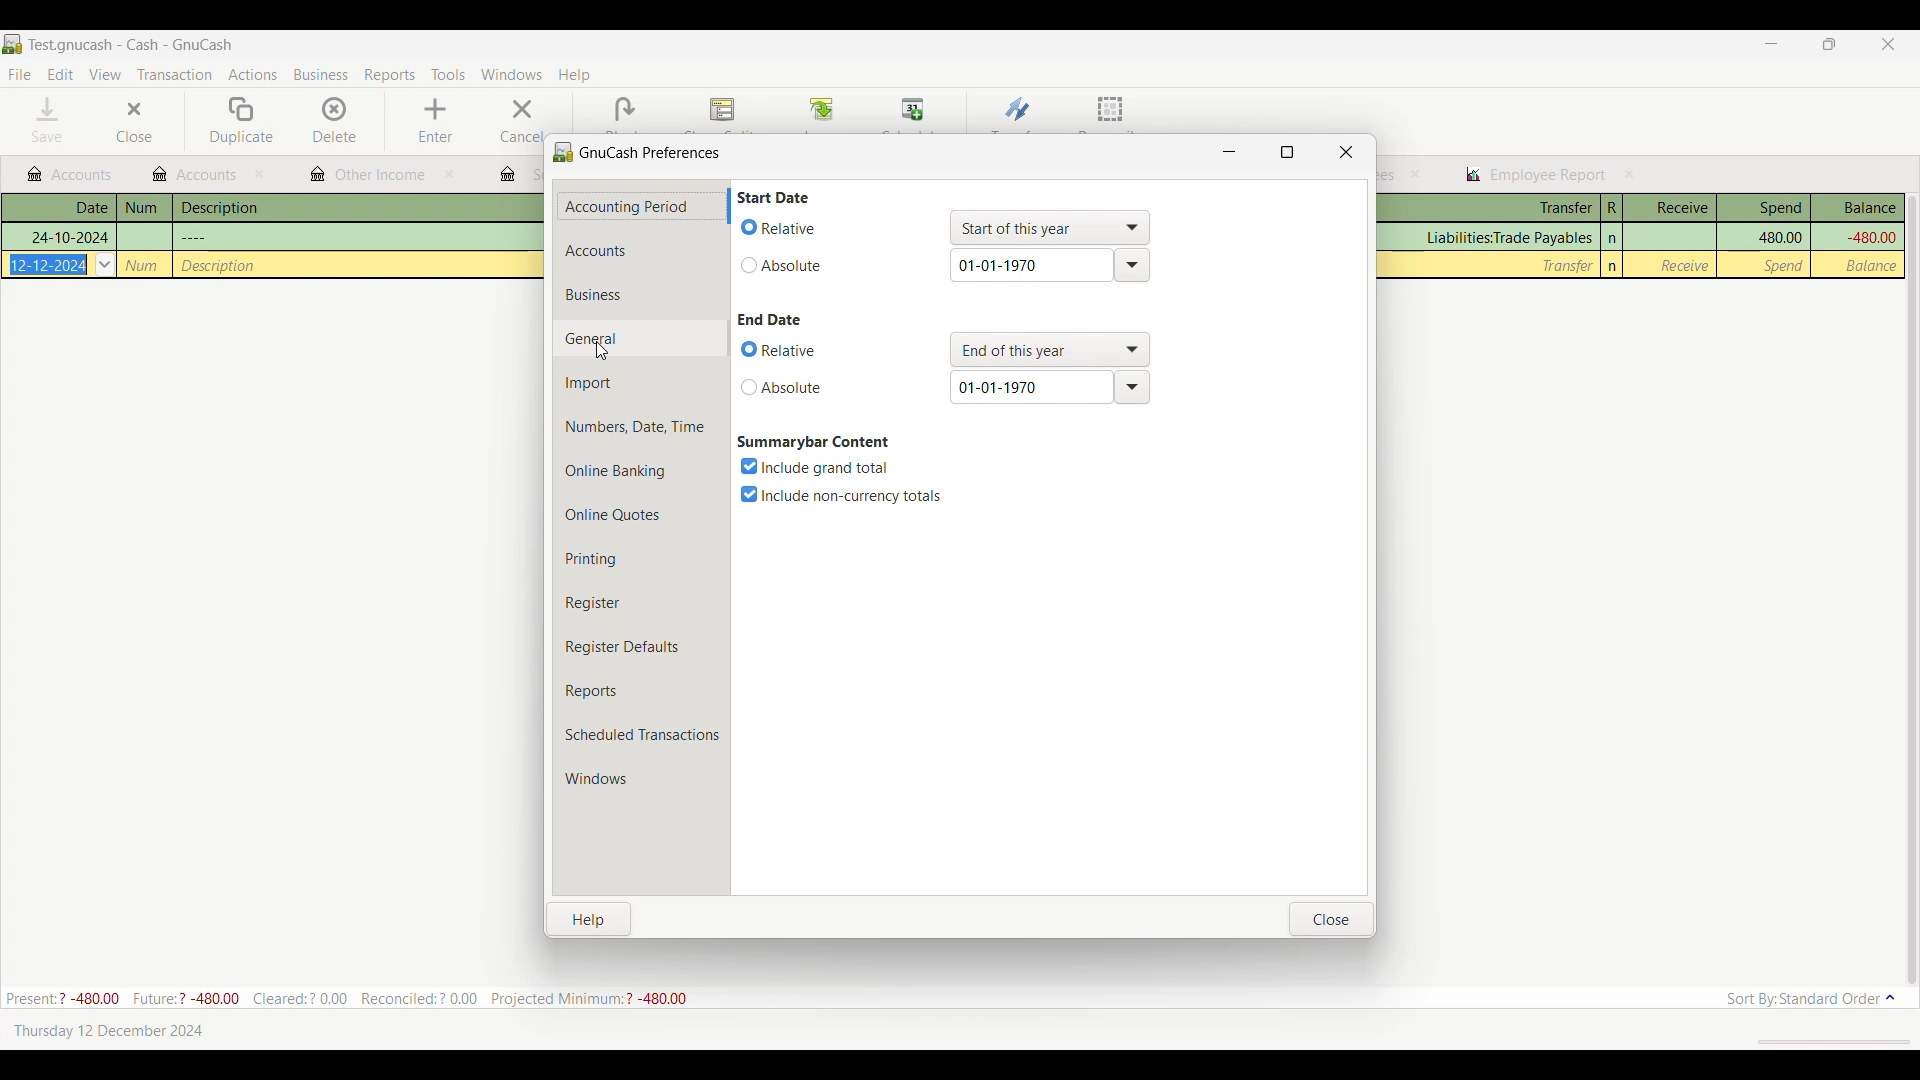 The height and width of the screenshot is (1080, 1920). What do you see at coordinates (641, 515) in the screenshot?
I see `Online quotes` at bounding box center [641, 515].